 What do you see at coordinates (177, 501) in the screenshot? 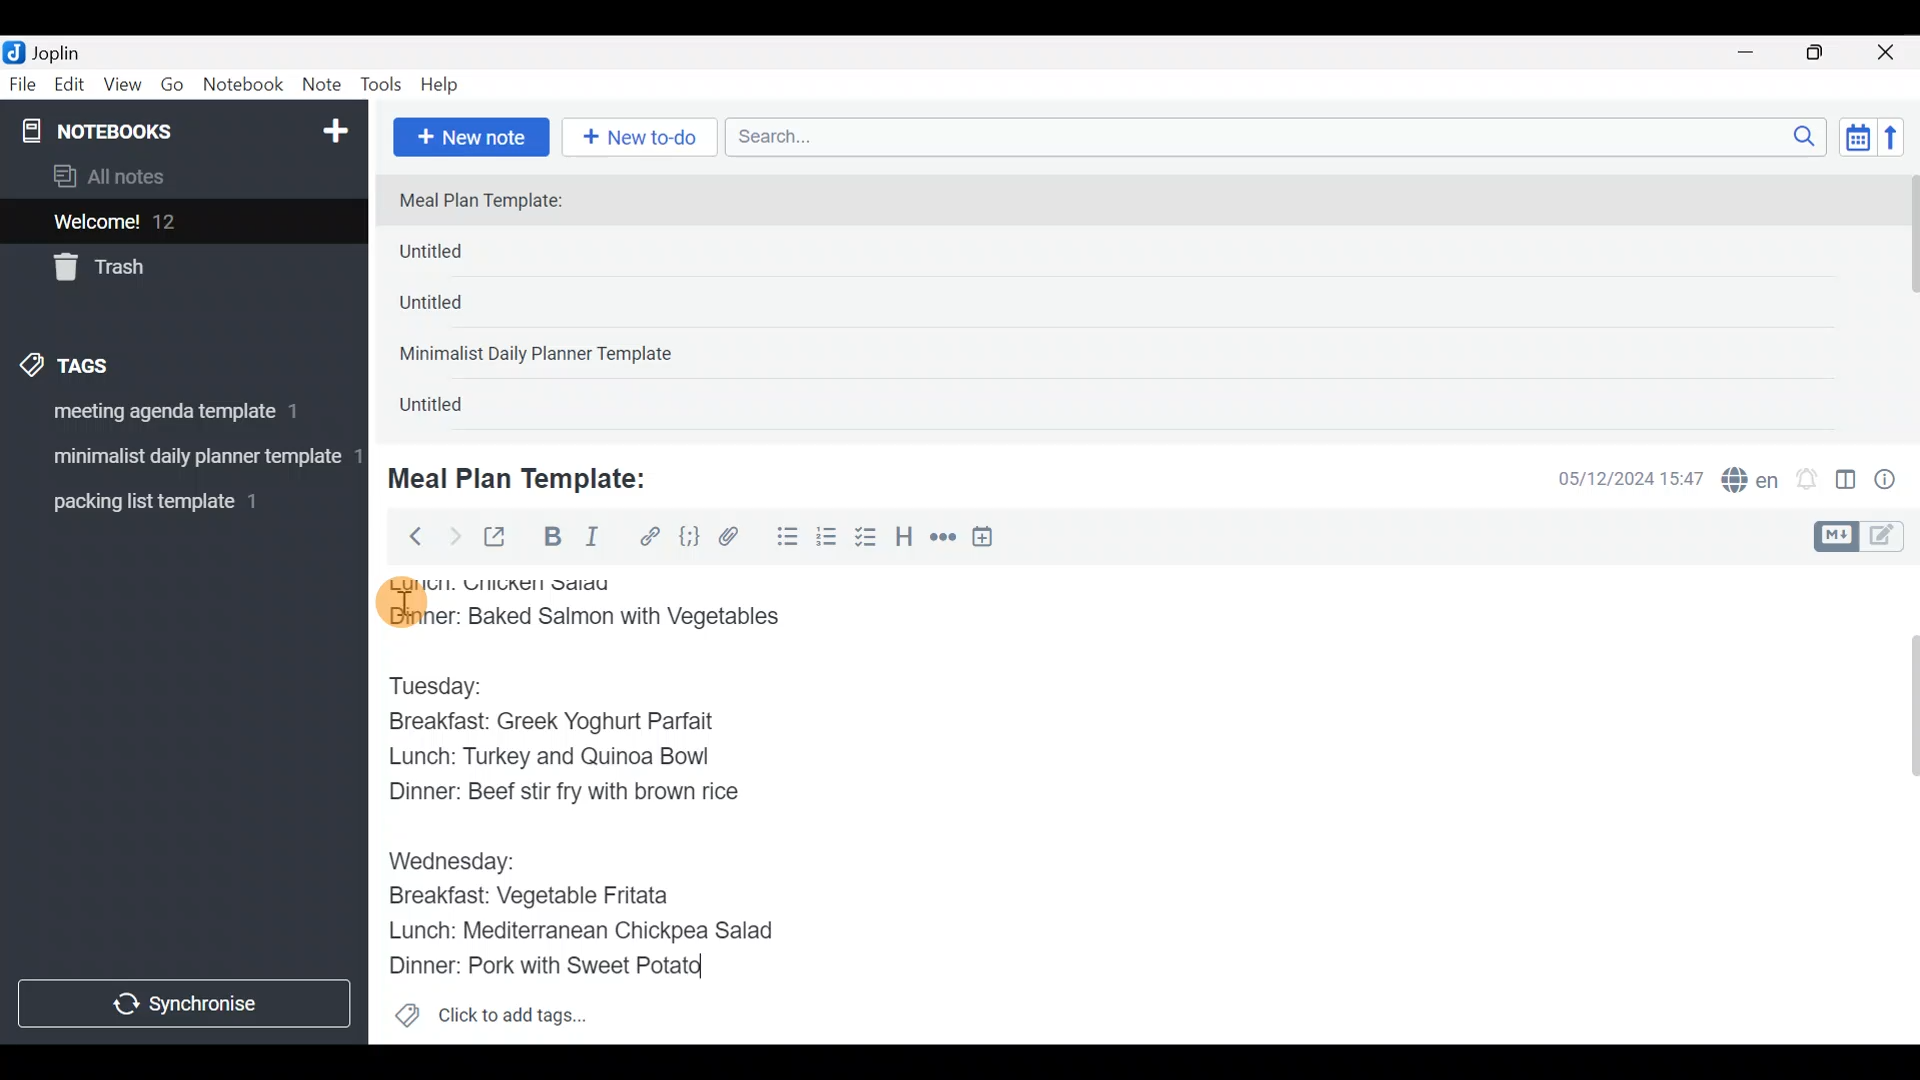
I see `Tag 3` at bounding box center [177, 501].